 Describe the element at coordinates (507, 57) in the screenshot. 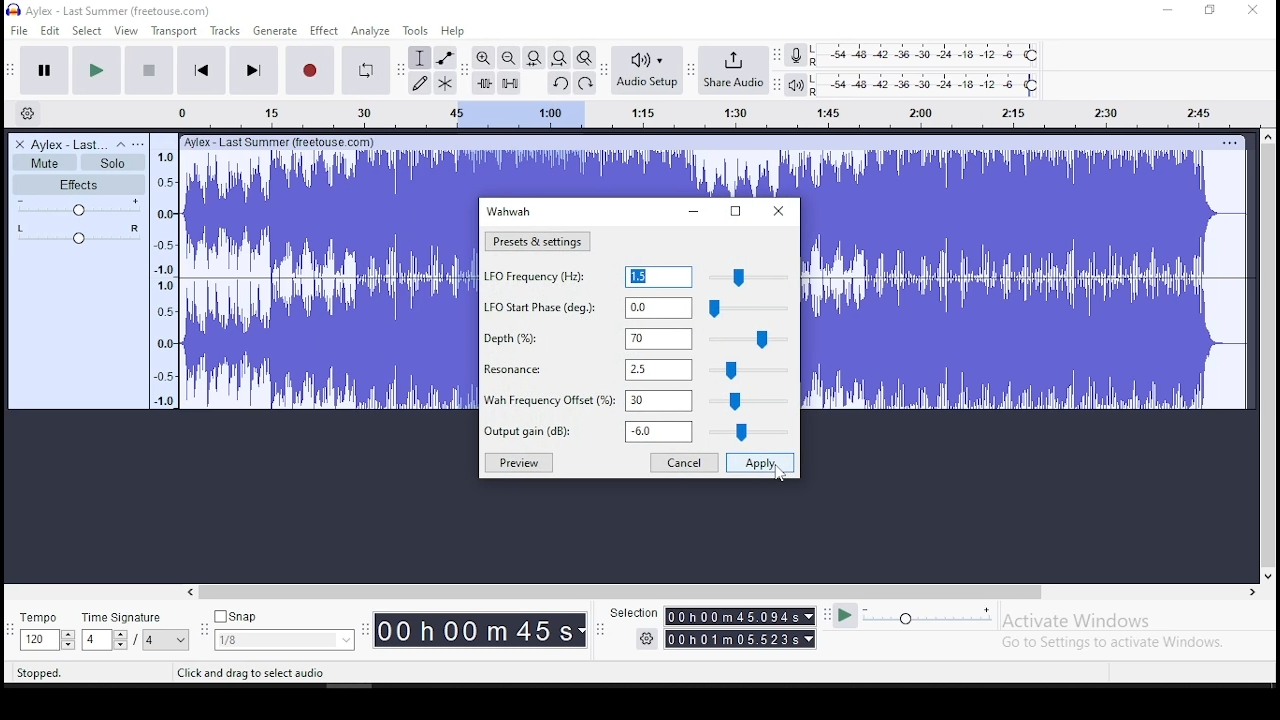

I see `zoom out` at that location.